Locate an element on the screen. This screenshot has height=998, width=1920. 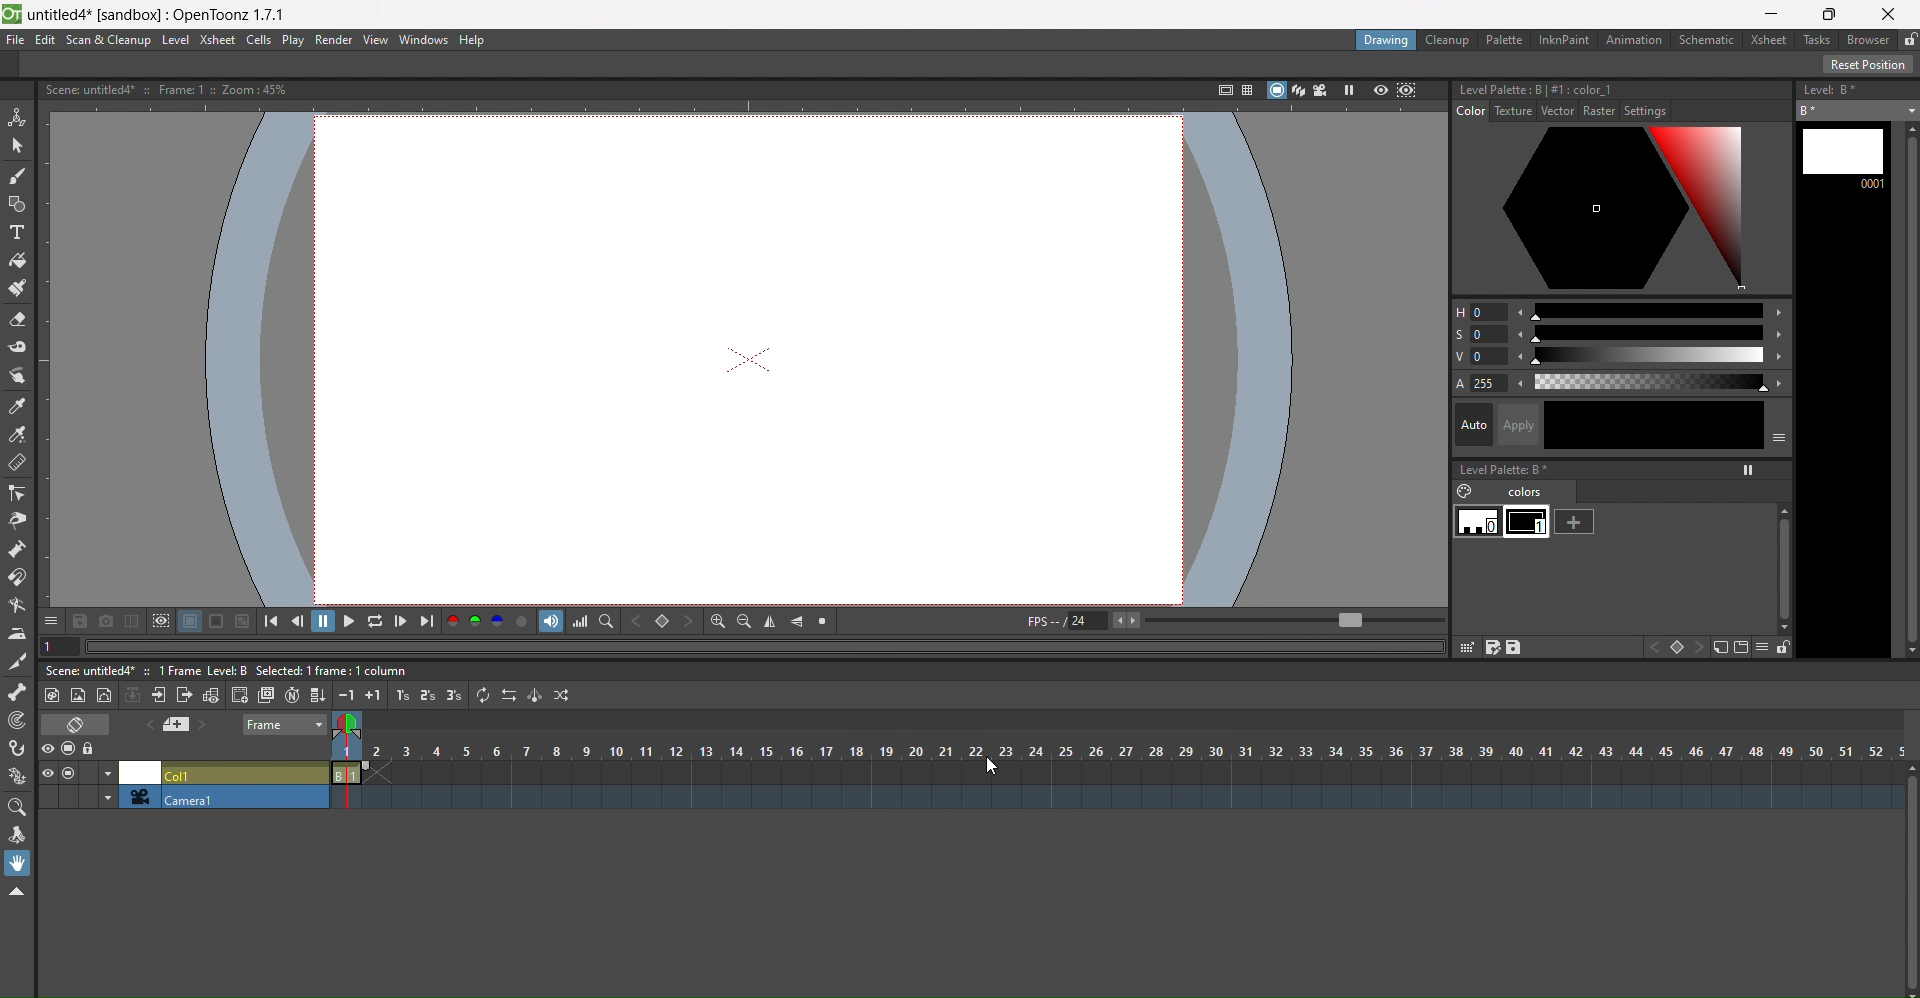
file is located at coordinates (16, 40).